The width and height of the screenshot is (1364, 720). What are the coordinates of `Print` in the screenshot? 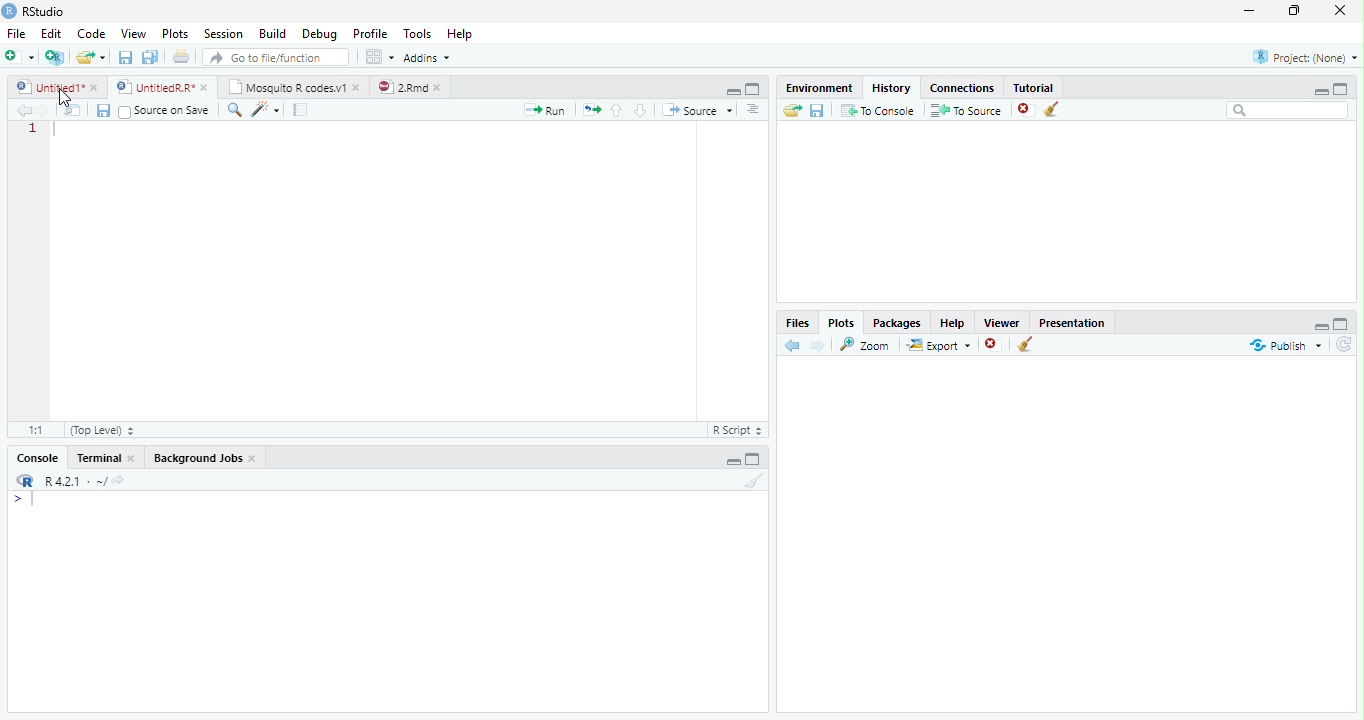 It's located at (181, 56).